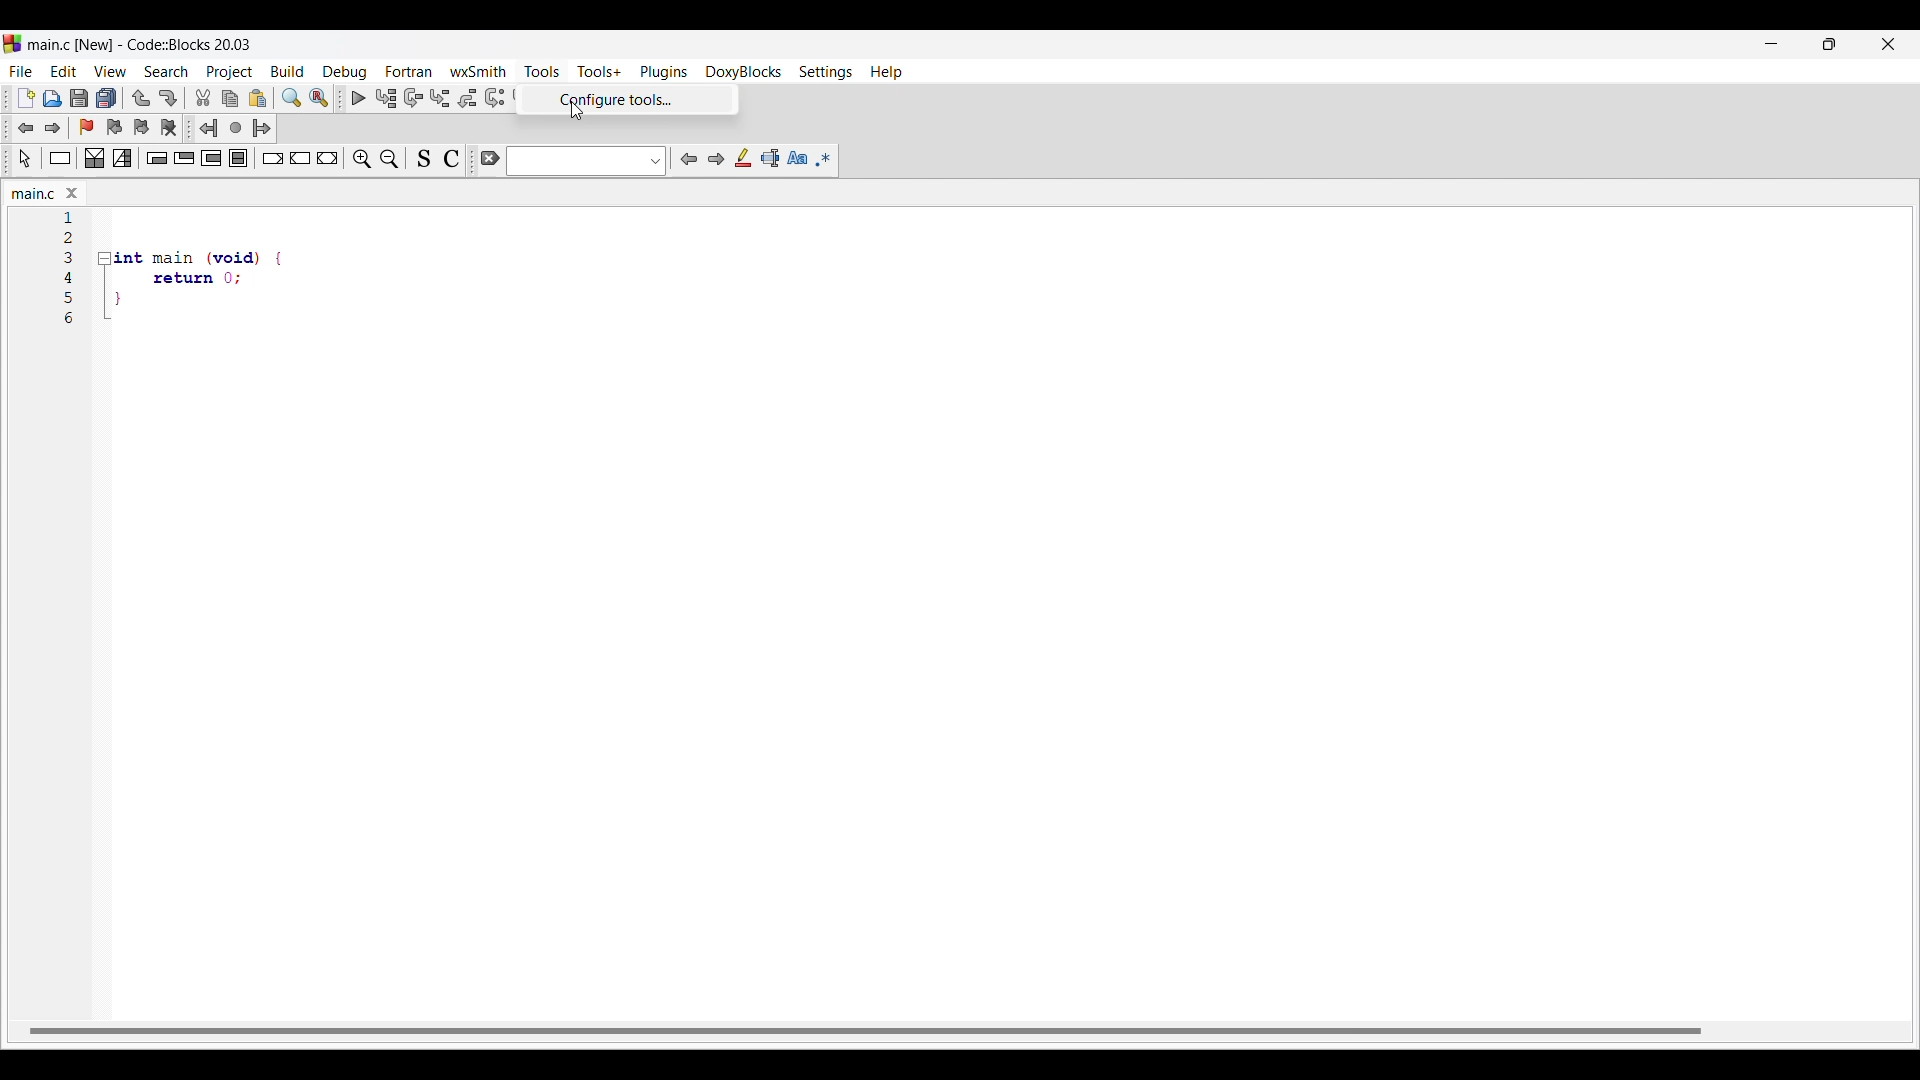  What do you see at coordinates (292, 98) in the screenshot?
I see `Find` at bounding box center [292, 98].